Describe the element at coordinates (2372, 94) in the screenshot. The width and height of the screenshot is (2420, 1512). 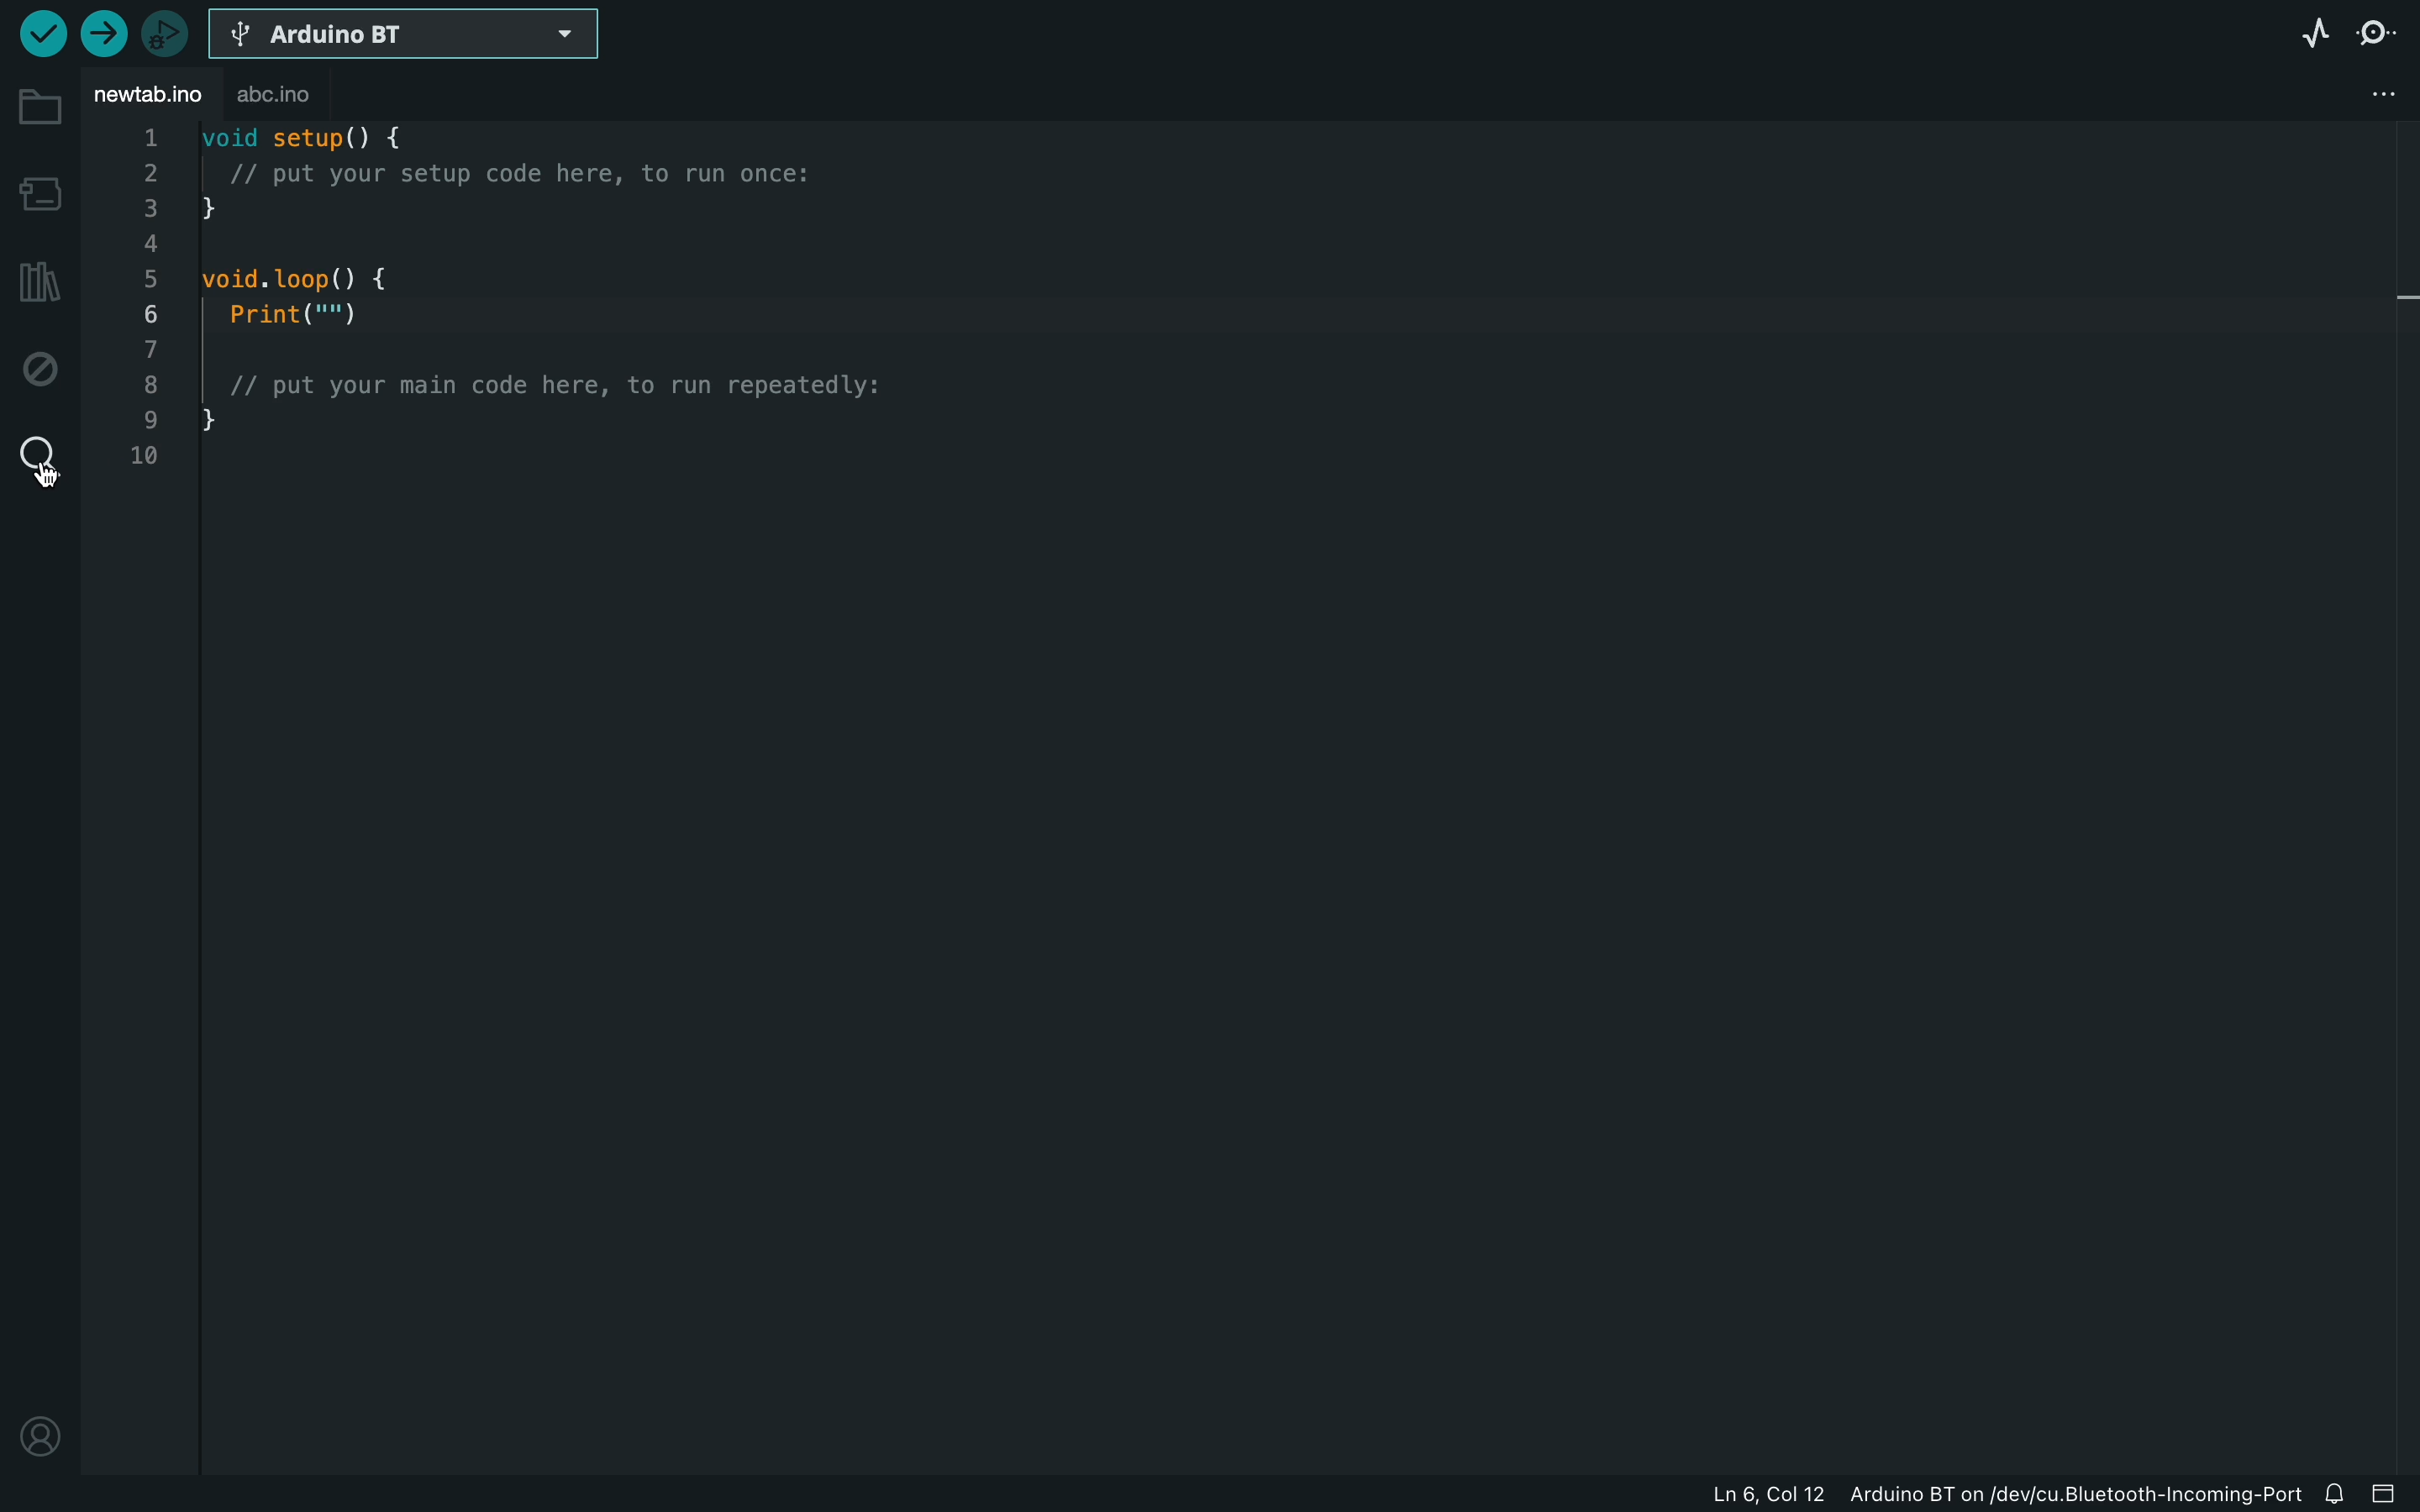
I see `file setting` at that location.